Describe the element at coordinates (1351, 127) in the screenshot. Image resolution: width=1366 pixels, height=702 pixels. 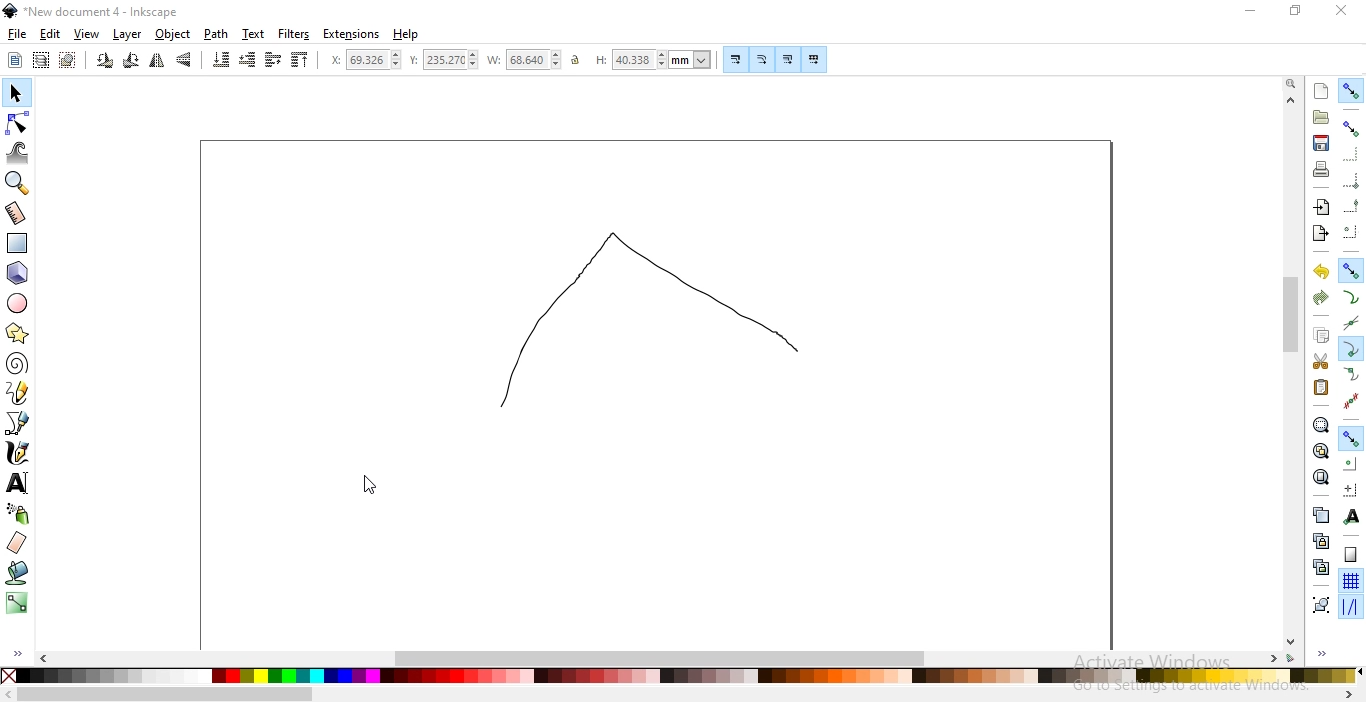
I see `snap bounding boxes` at that location.